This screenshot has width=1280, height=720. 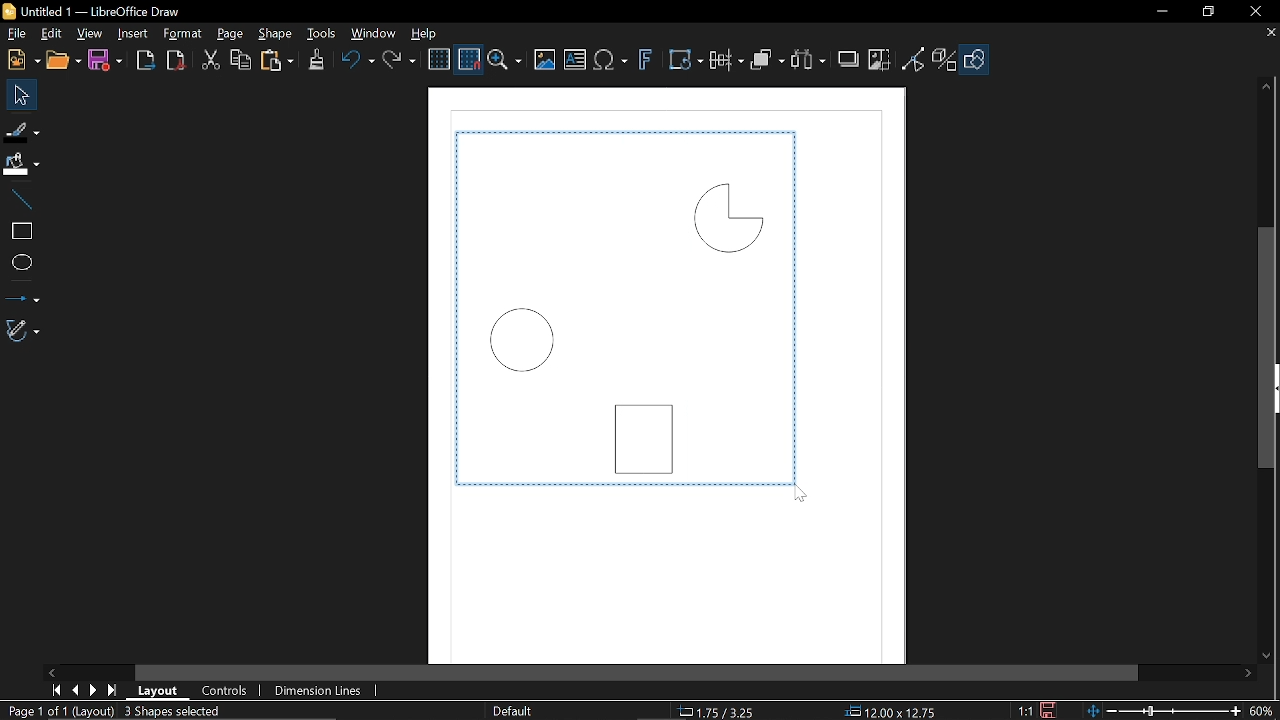 What do you see at coordinates (1266, 346) in the screenshot?
I see `Vertical scrollbar` at bounding box center [1266, 346].